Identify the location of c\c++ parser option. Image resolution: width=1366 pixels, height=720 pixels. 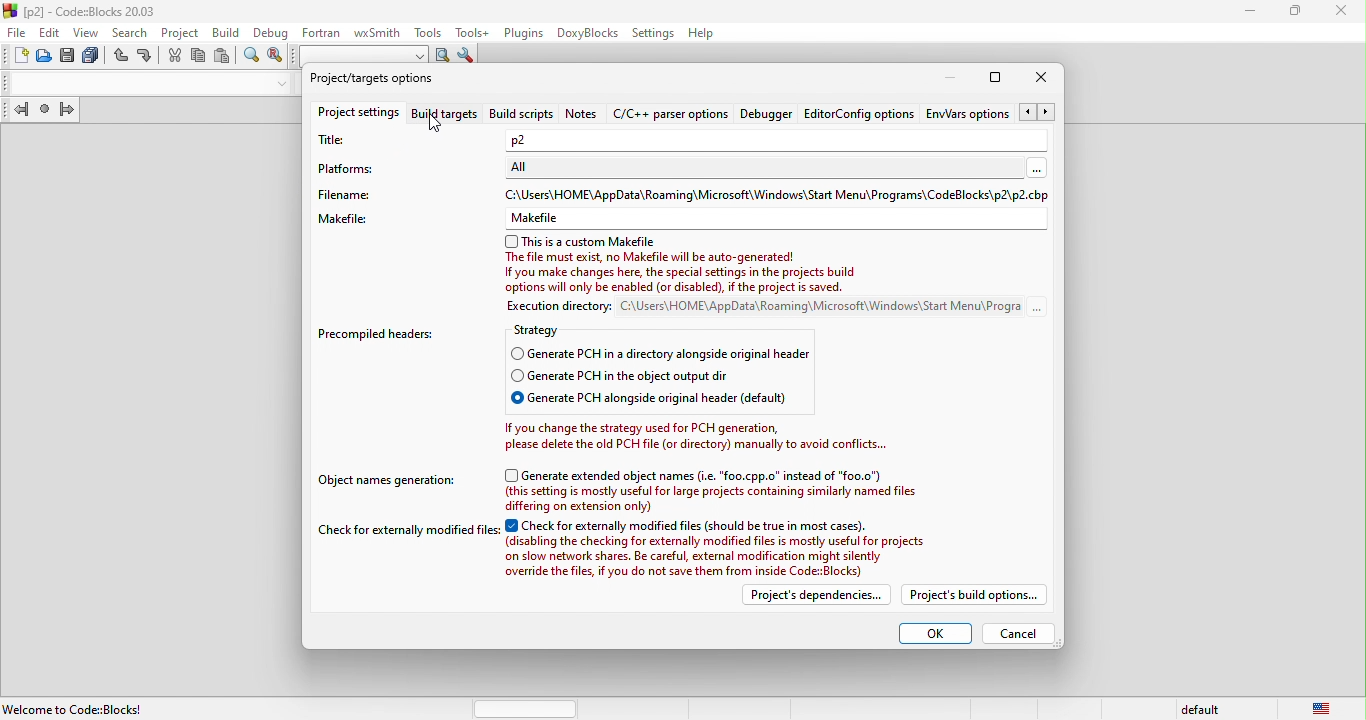
(669, 116).